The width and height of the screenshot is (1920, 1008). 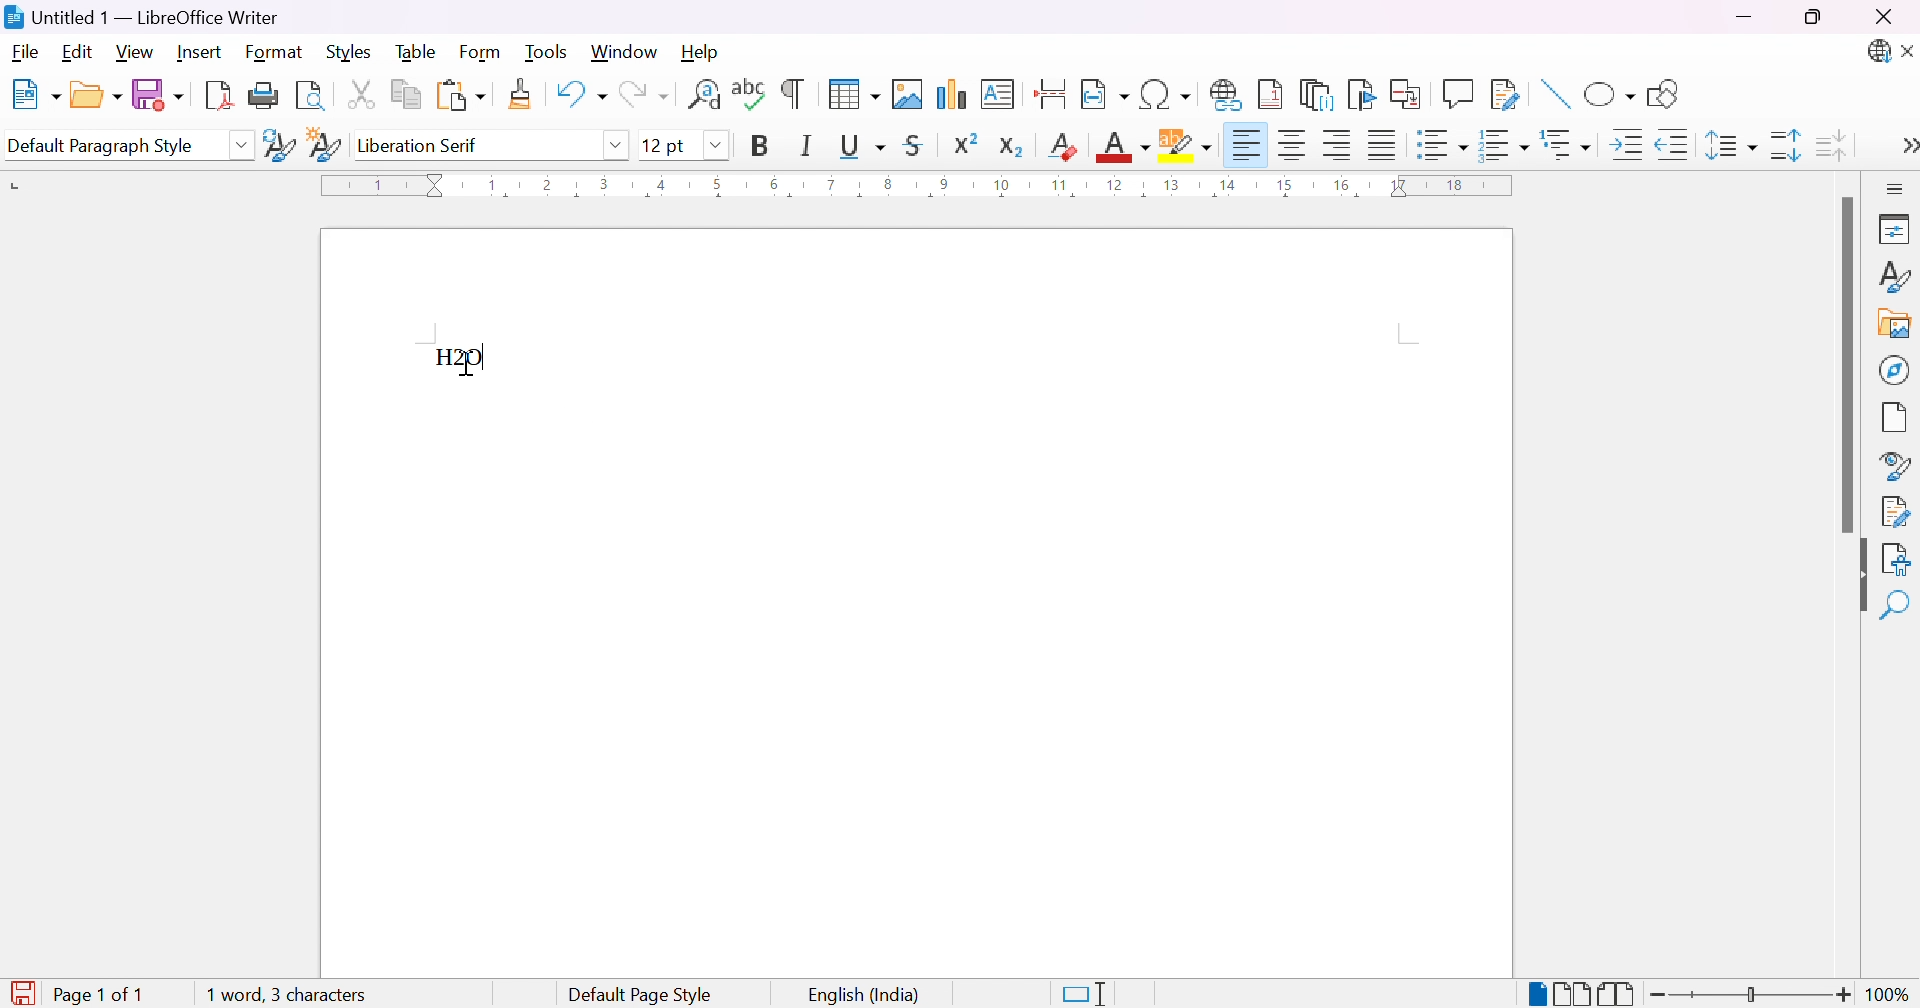 I want to click on Drop down, so click(x=616, y=143).